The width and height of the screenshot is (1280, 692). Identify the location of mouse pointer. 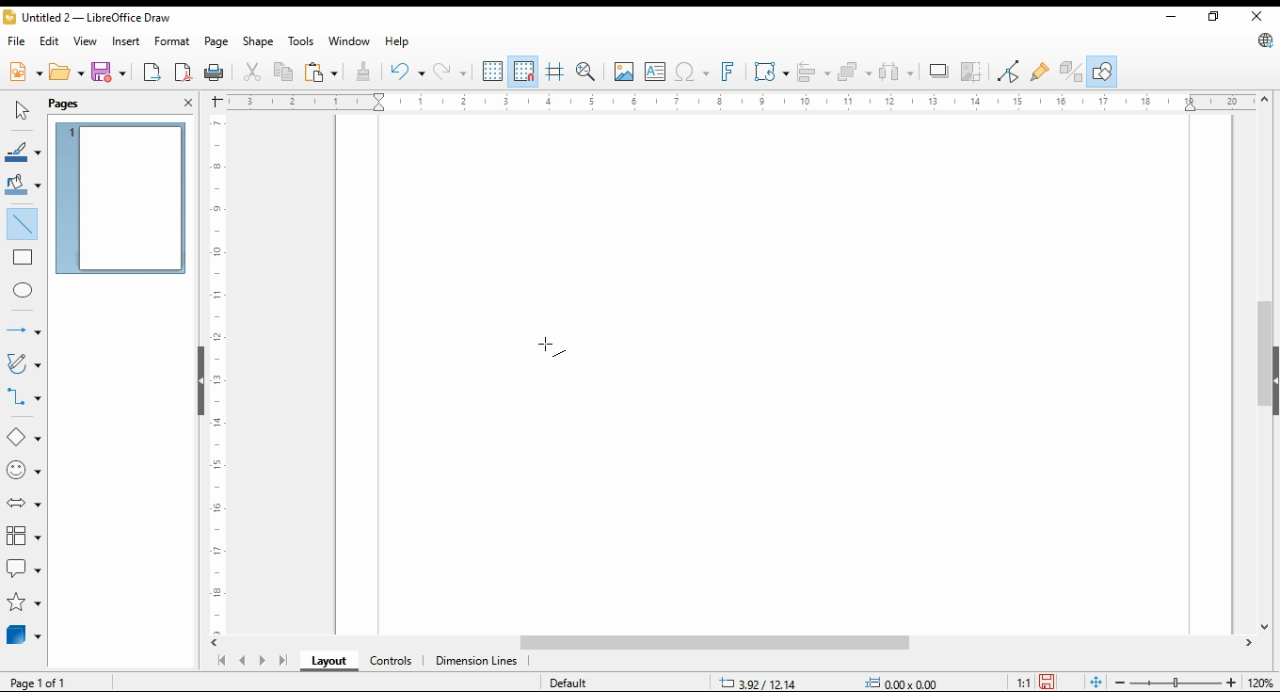
(547, 345).